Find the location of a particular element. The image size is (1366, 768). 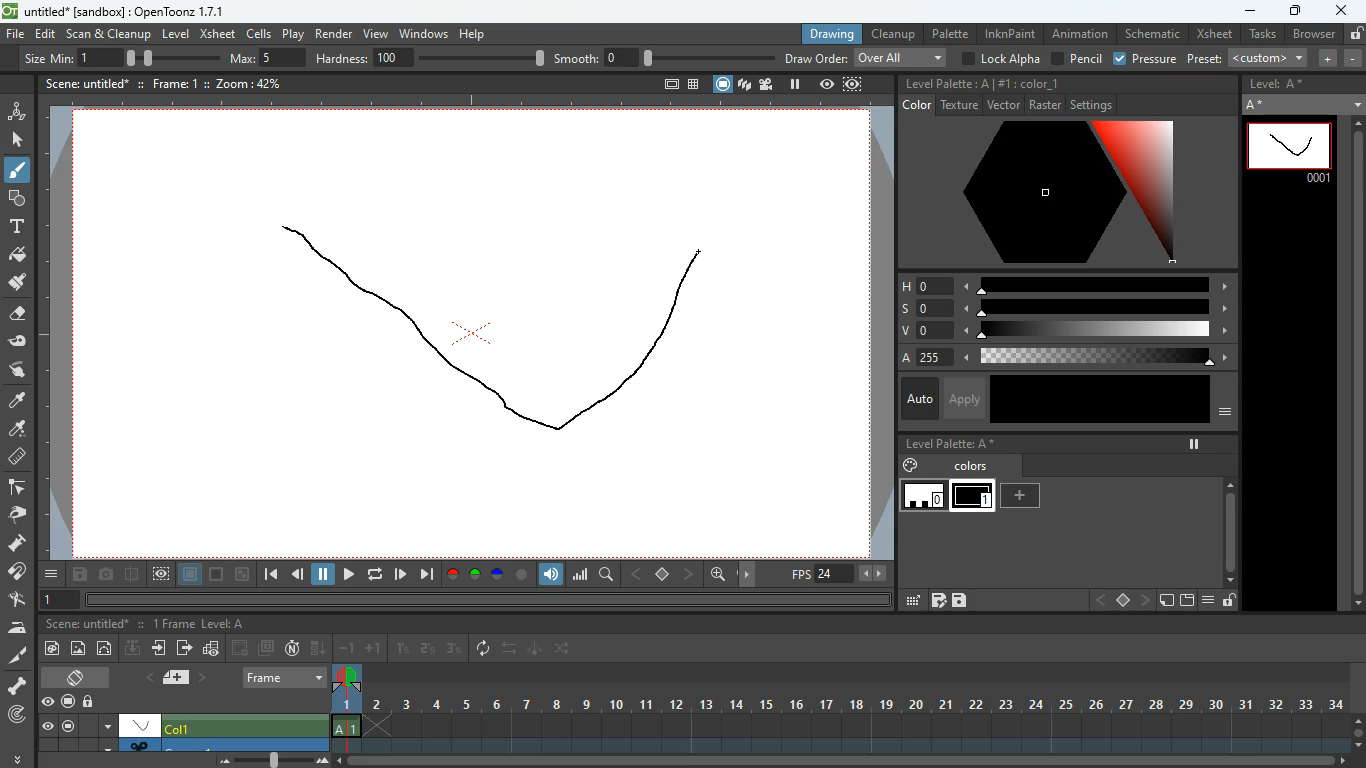

skeleton is located at coordinates (16, 685).